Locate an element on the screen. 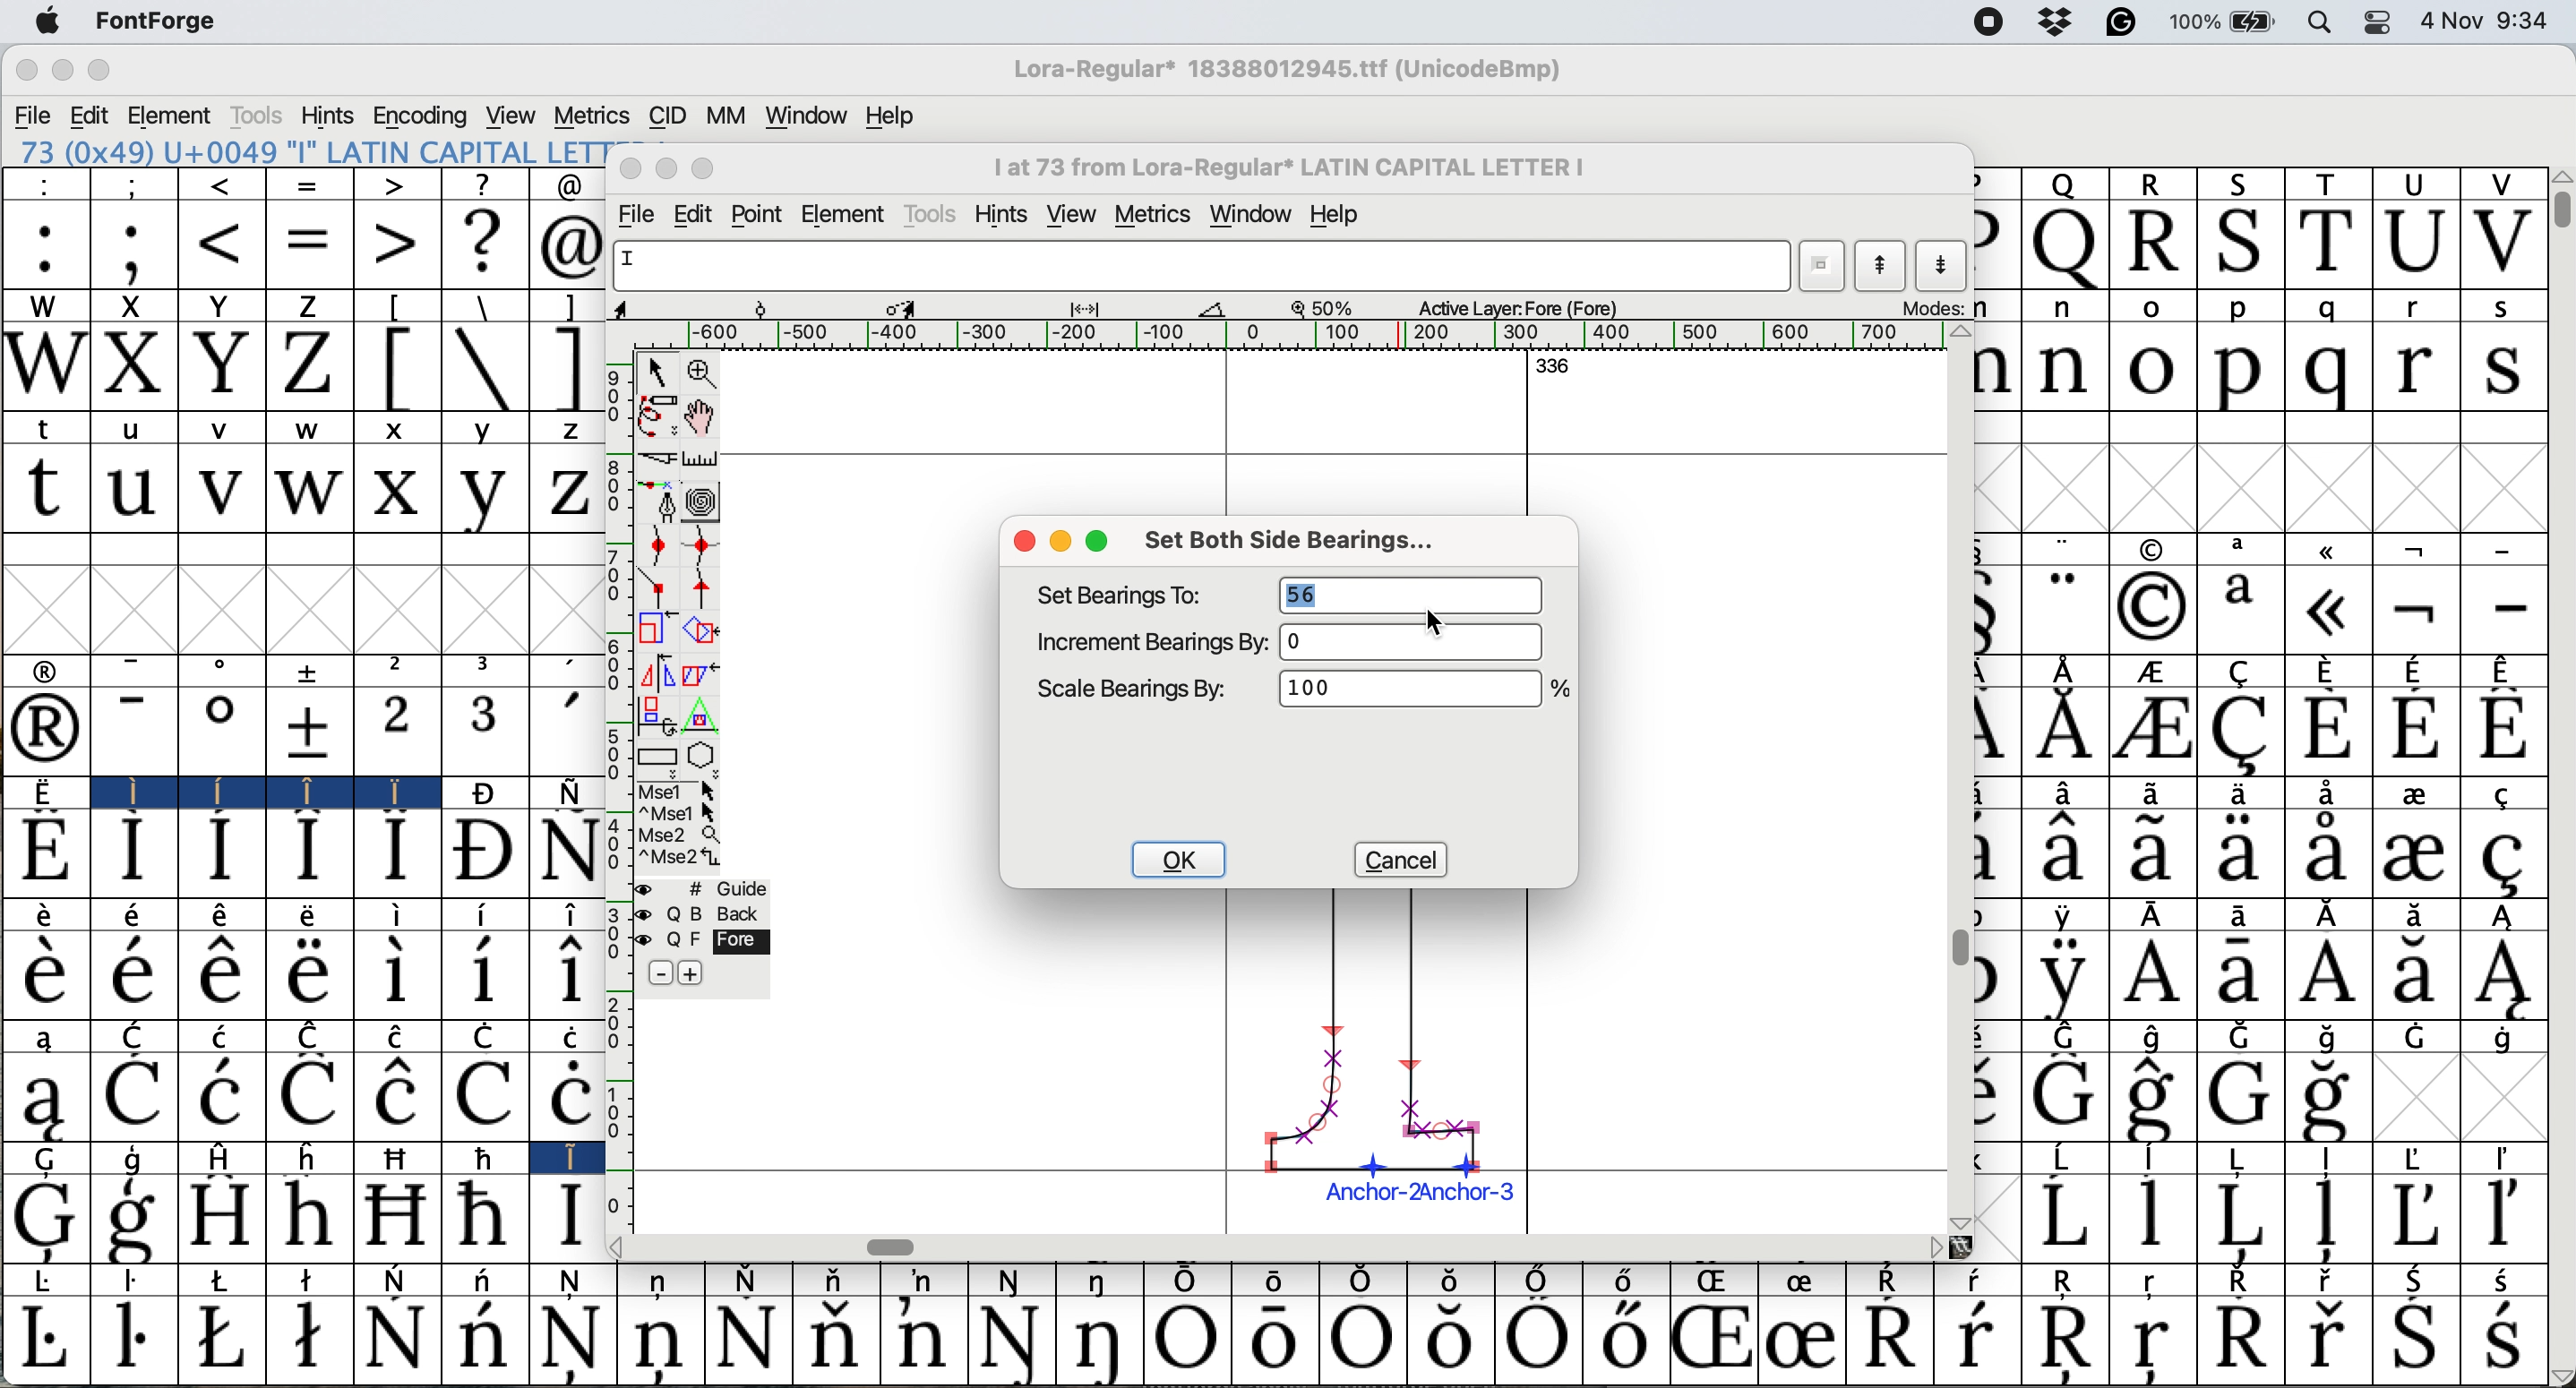 This screenshot has width=2576, height=1388. s is located at coordinates (2506, 309).